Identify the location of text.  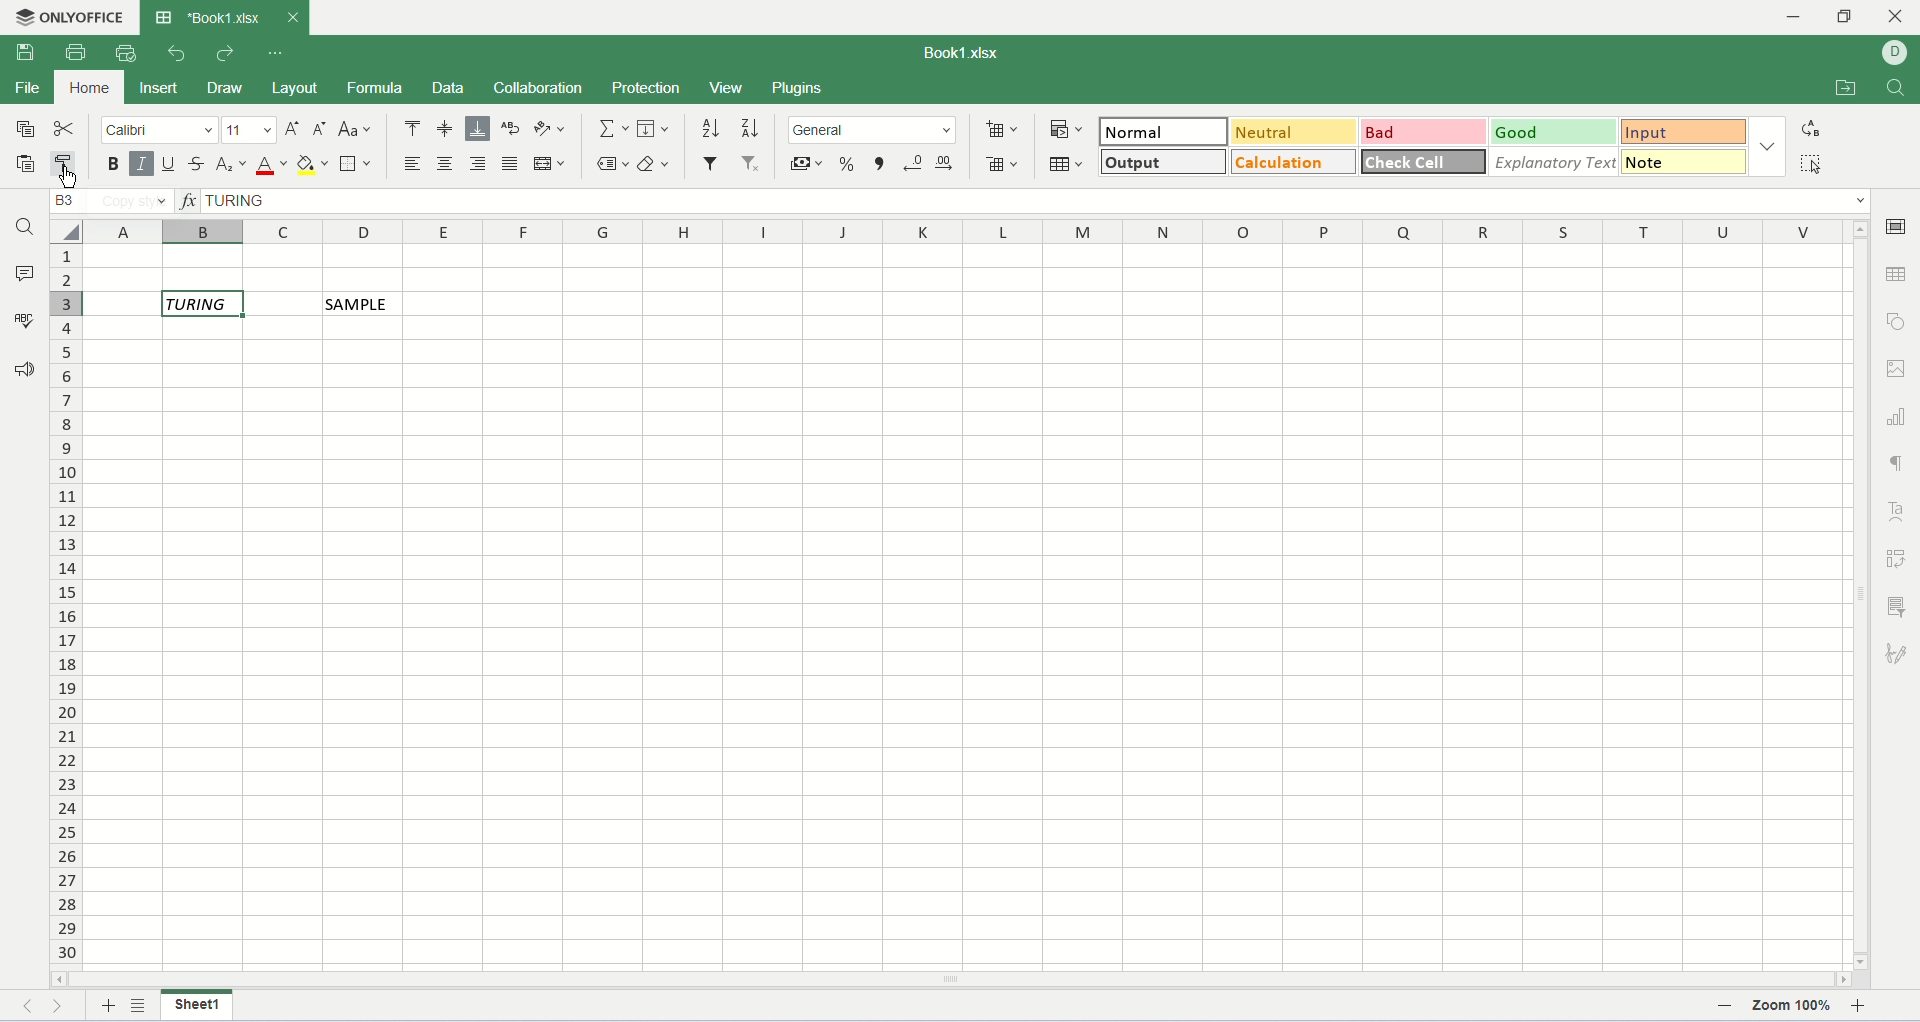
(360, 304).